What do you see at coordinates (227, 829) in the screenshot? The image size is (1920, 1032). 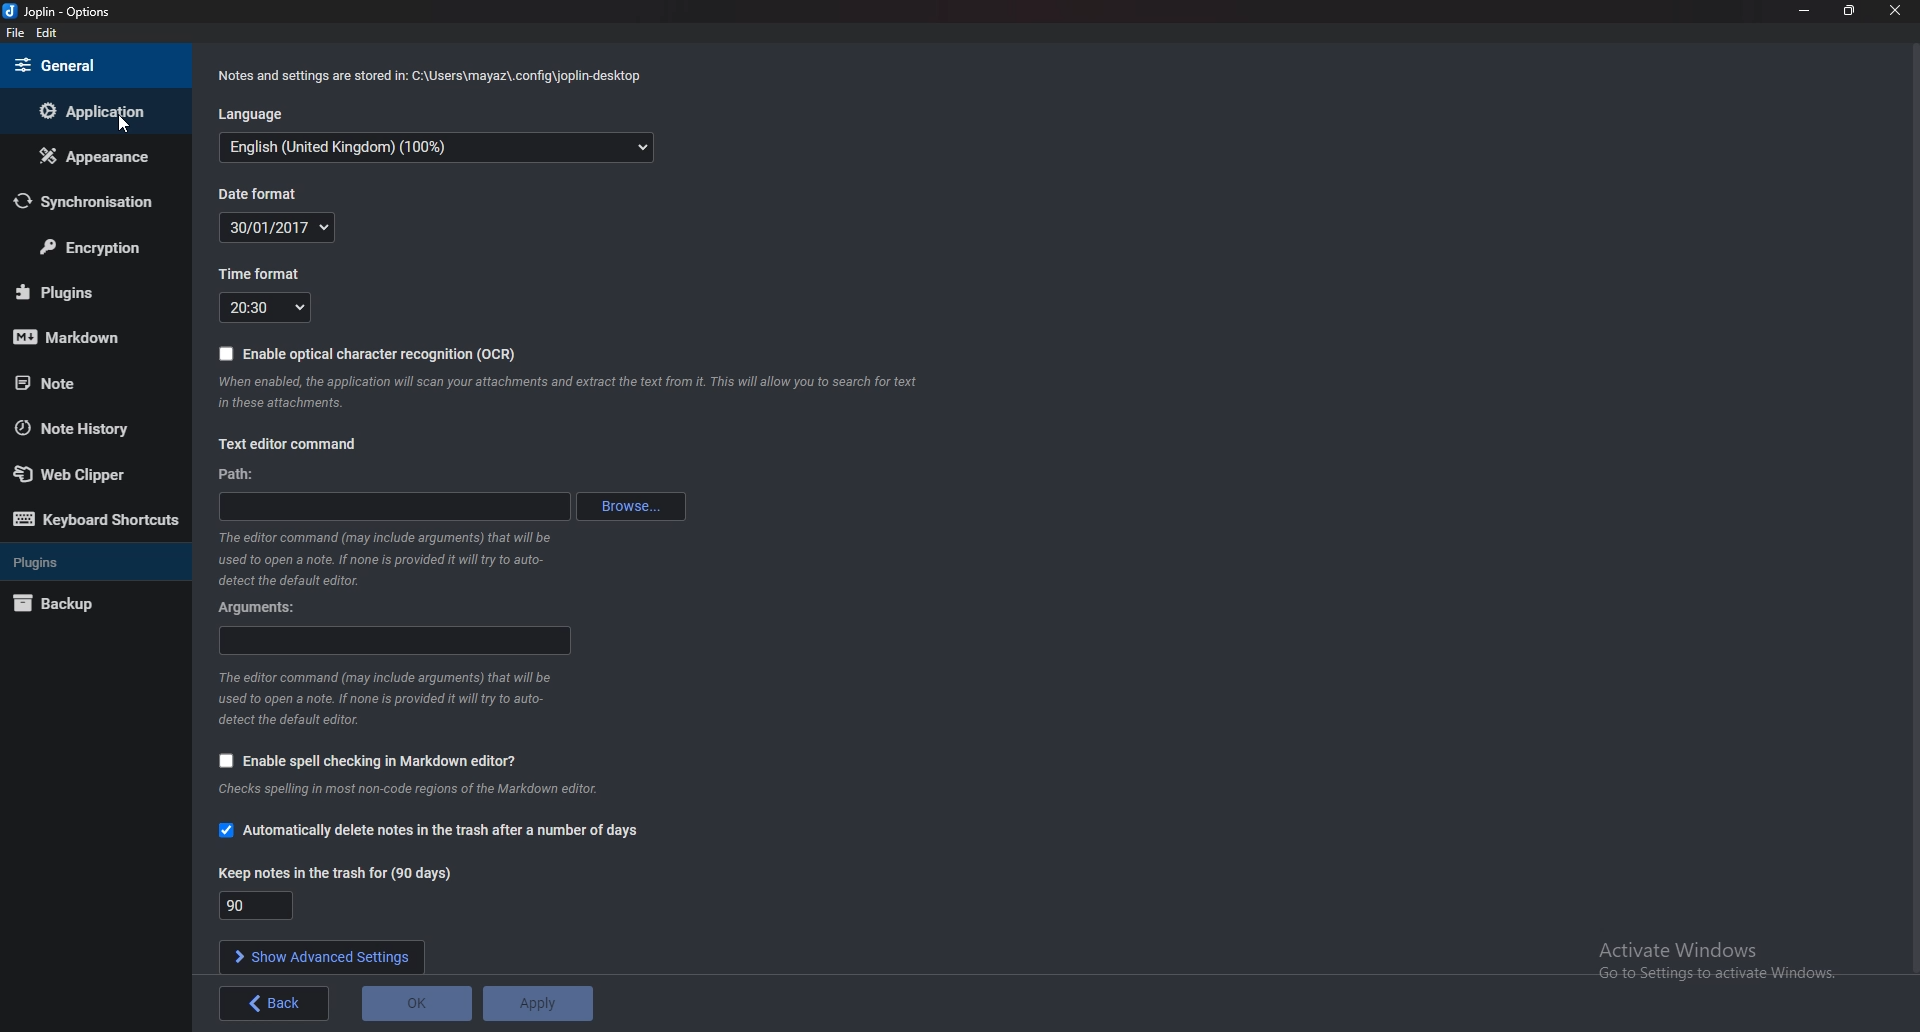 I see `checkbox` at bounding box center [227, 829].